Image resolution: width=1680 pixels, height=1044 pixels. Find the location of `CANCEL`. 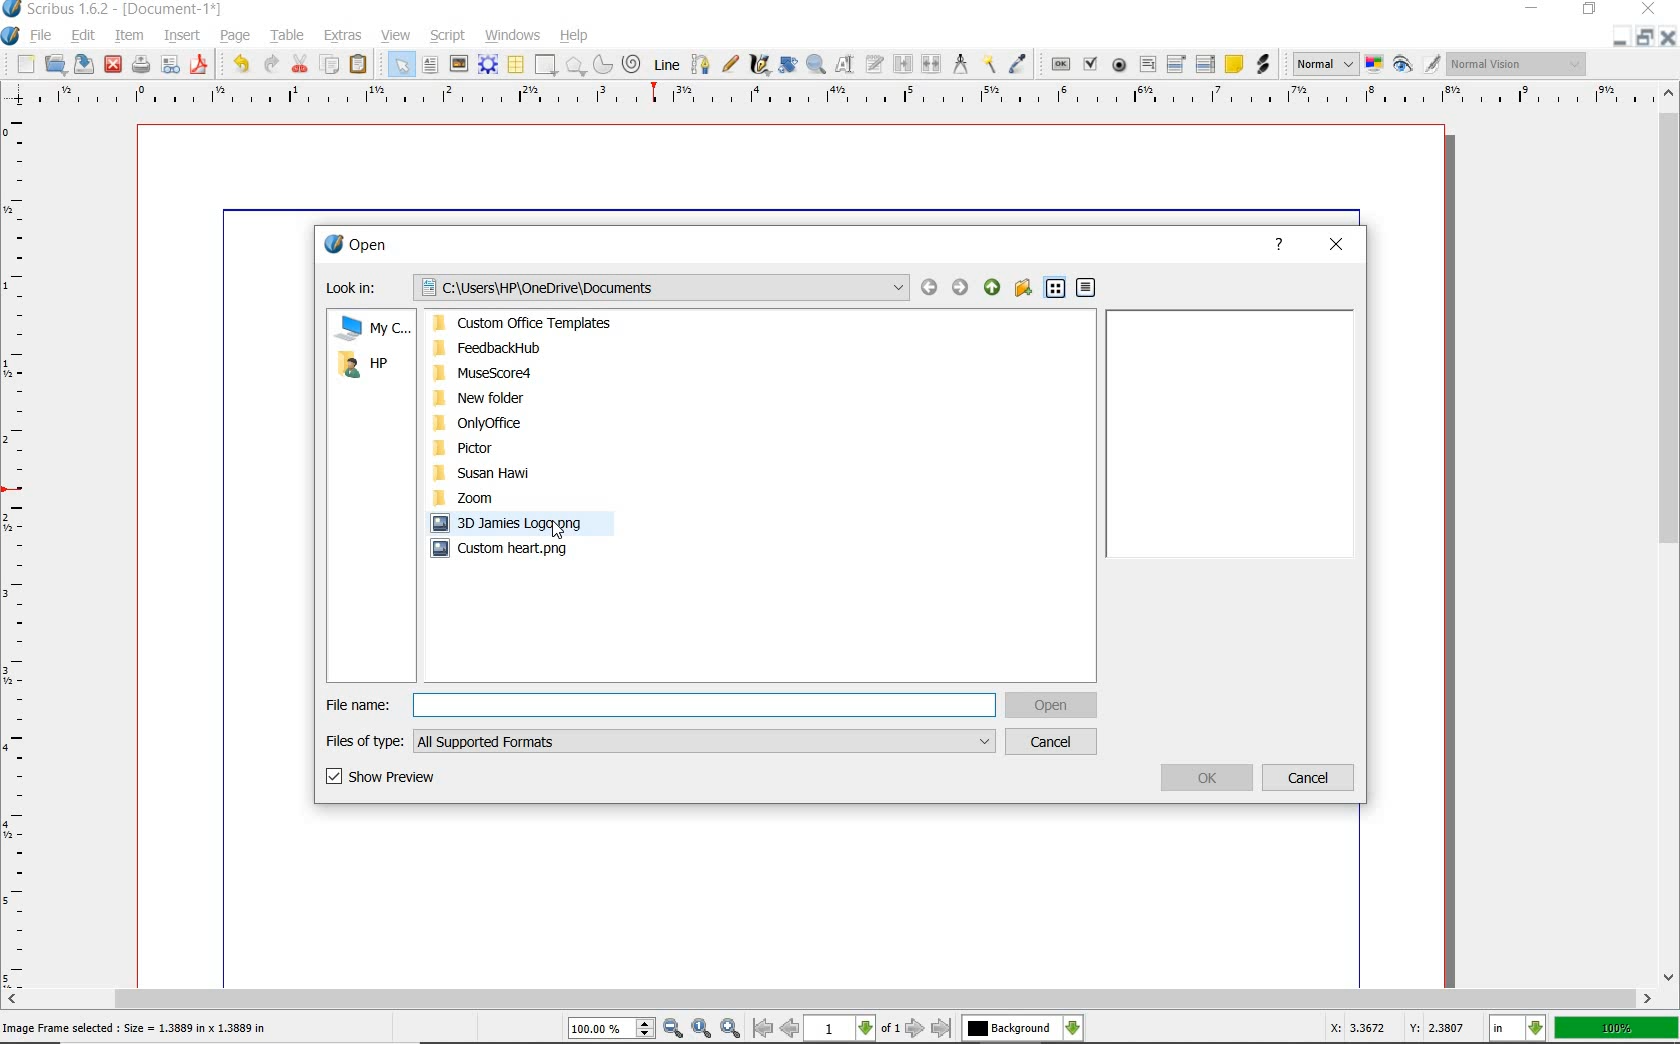

CANCEL is located at coordinates (1052, 742).